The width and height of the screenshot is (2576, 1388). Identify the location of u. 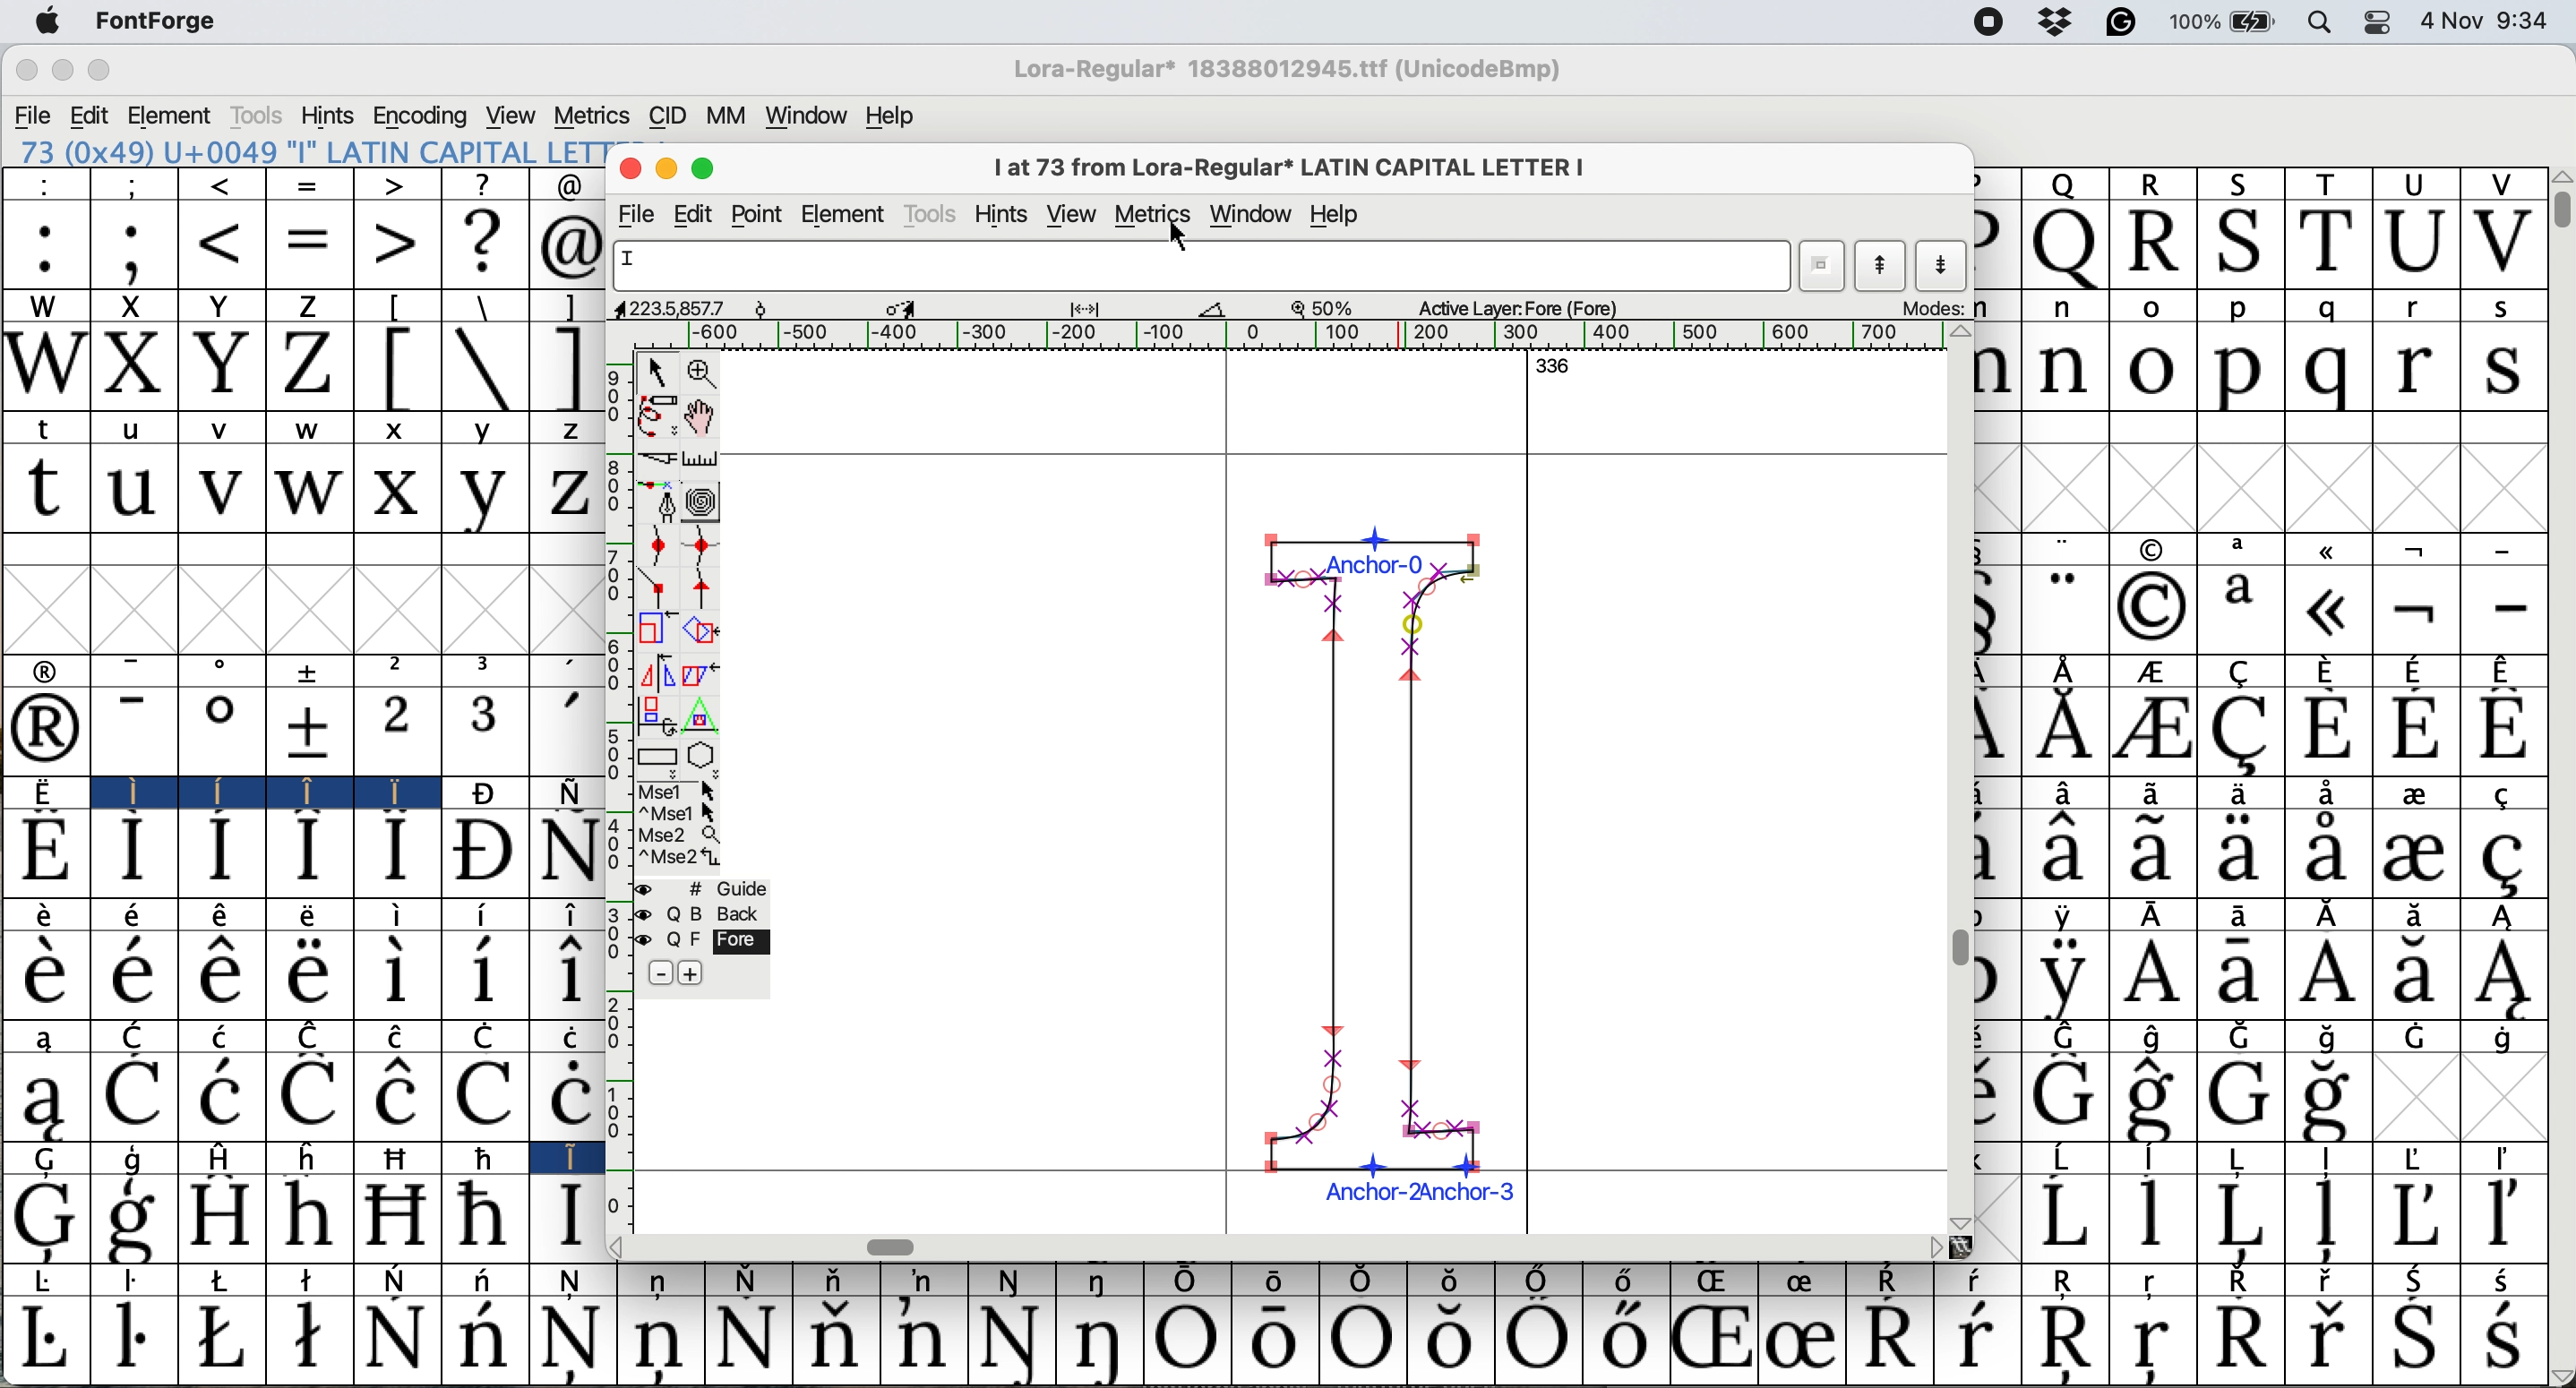
(133, 489).